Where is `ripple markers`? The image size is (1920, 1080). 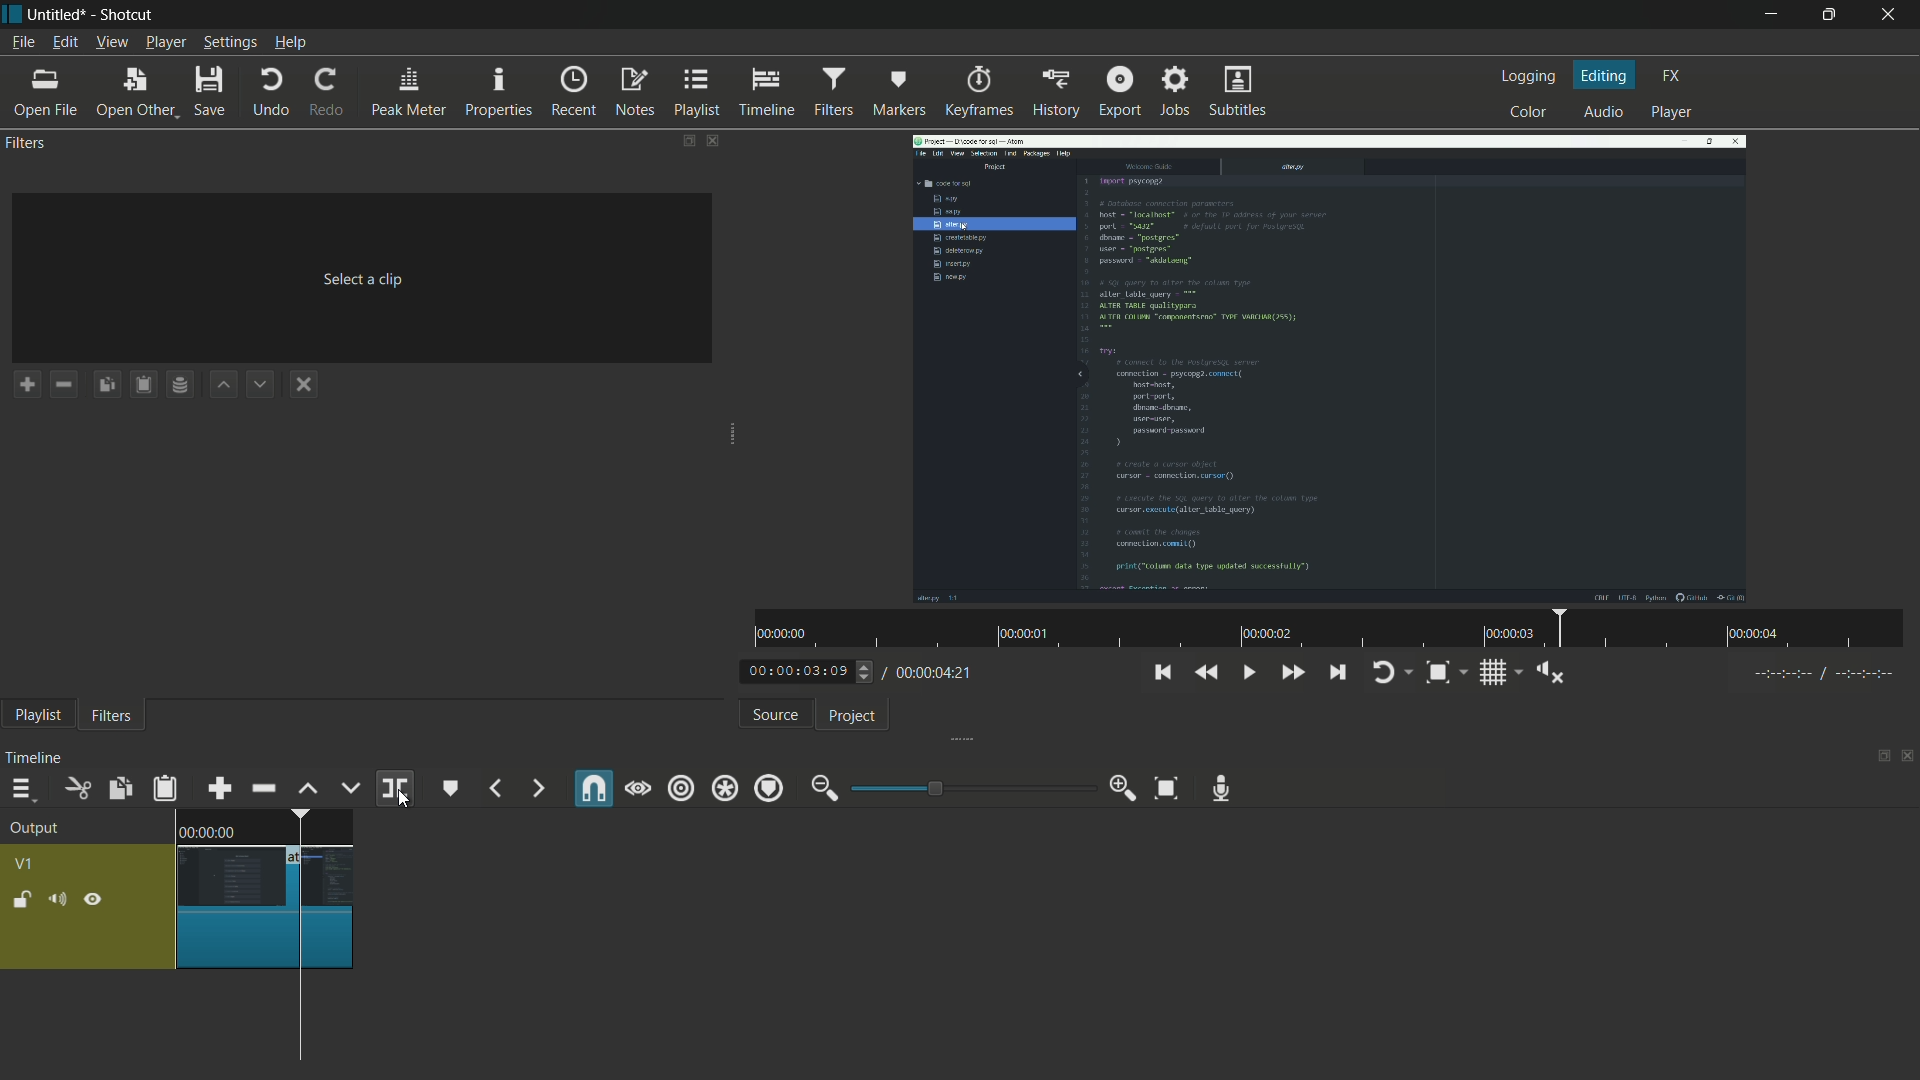
ripple markers is located at coordinates (770, 788).